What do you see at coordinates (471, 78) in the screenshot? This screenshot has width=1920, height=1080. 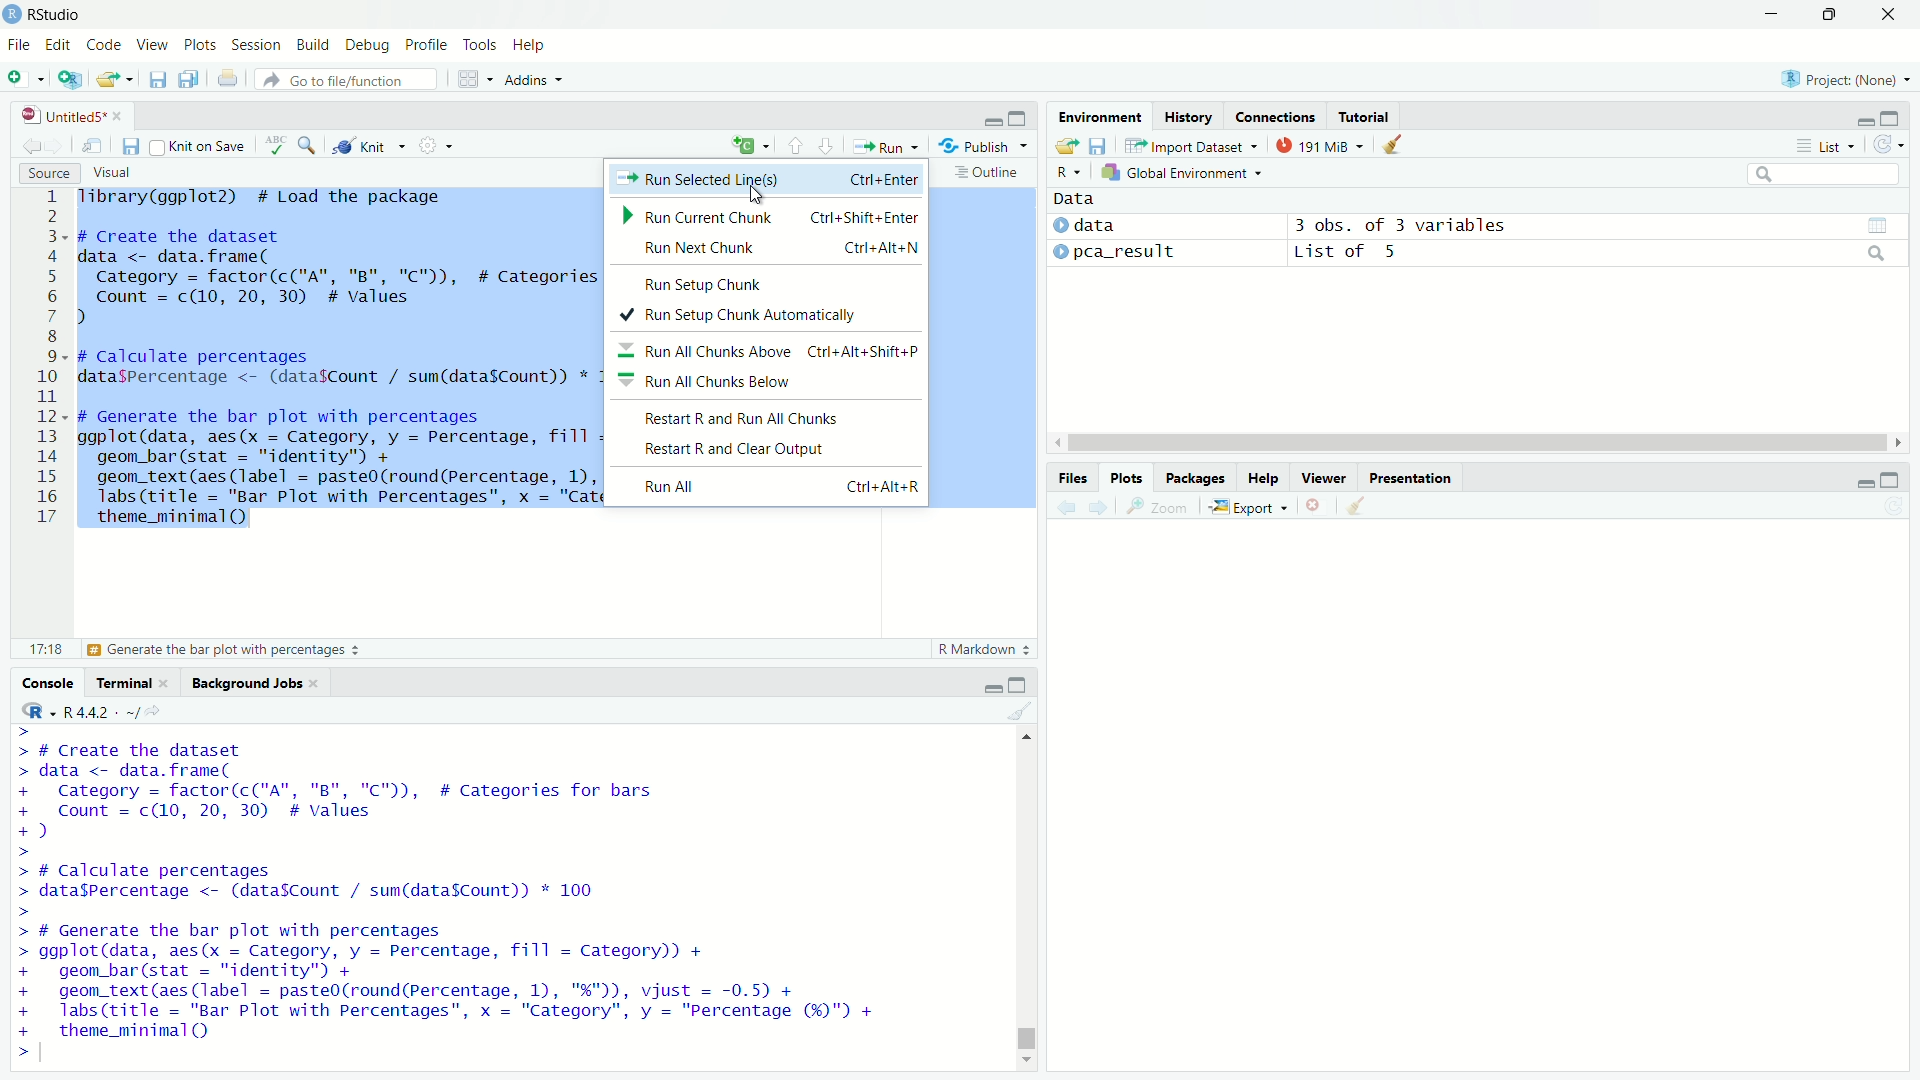 I see `workspace panes` at bounding box center [471, 78].